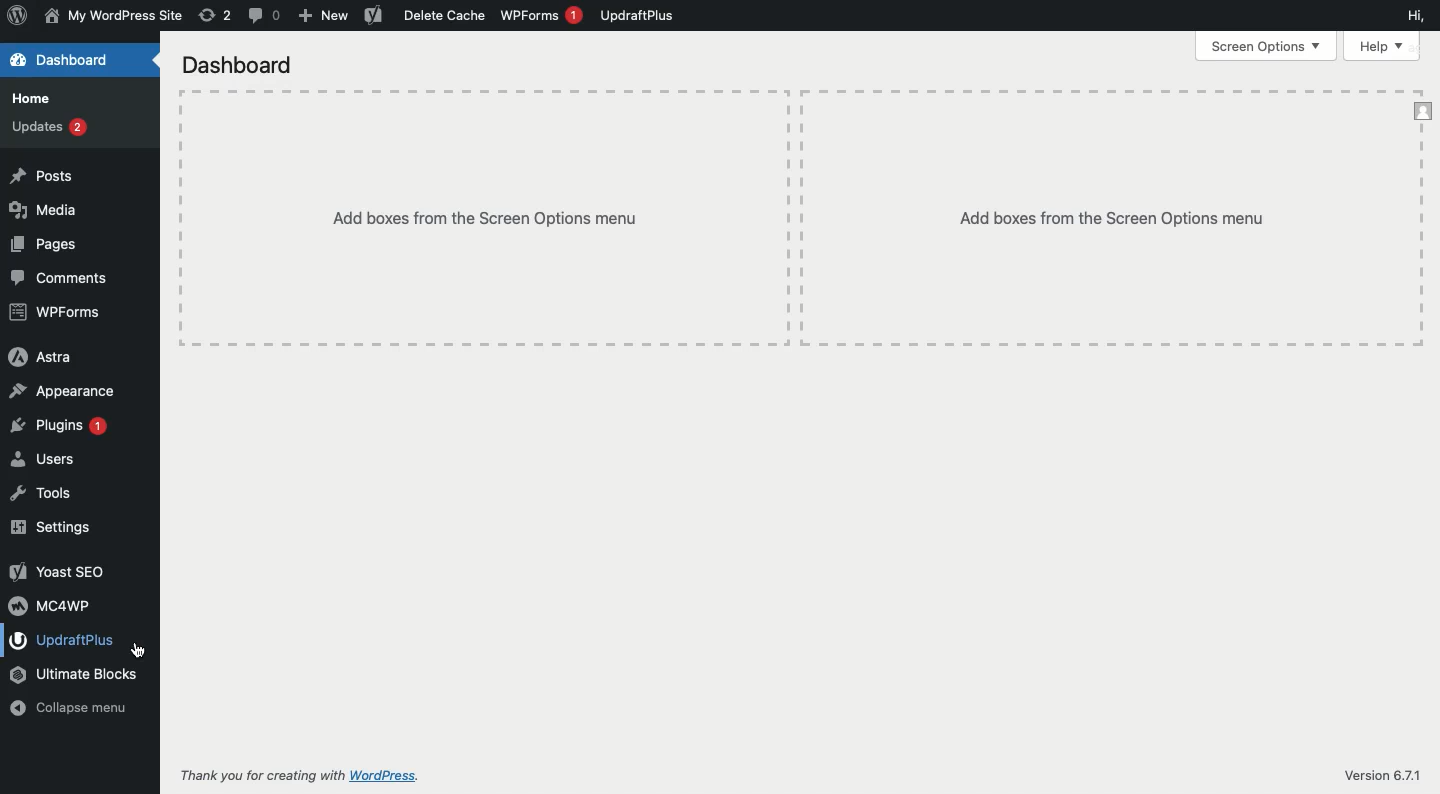  What do you see at coordinates (1270, 45) in the screenshot?
I see `Screen options` at bounding box center [1270, 45].